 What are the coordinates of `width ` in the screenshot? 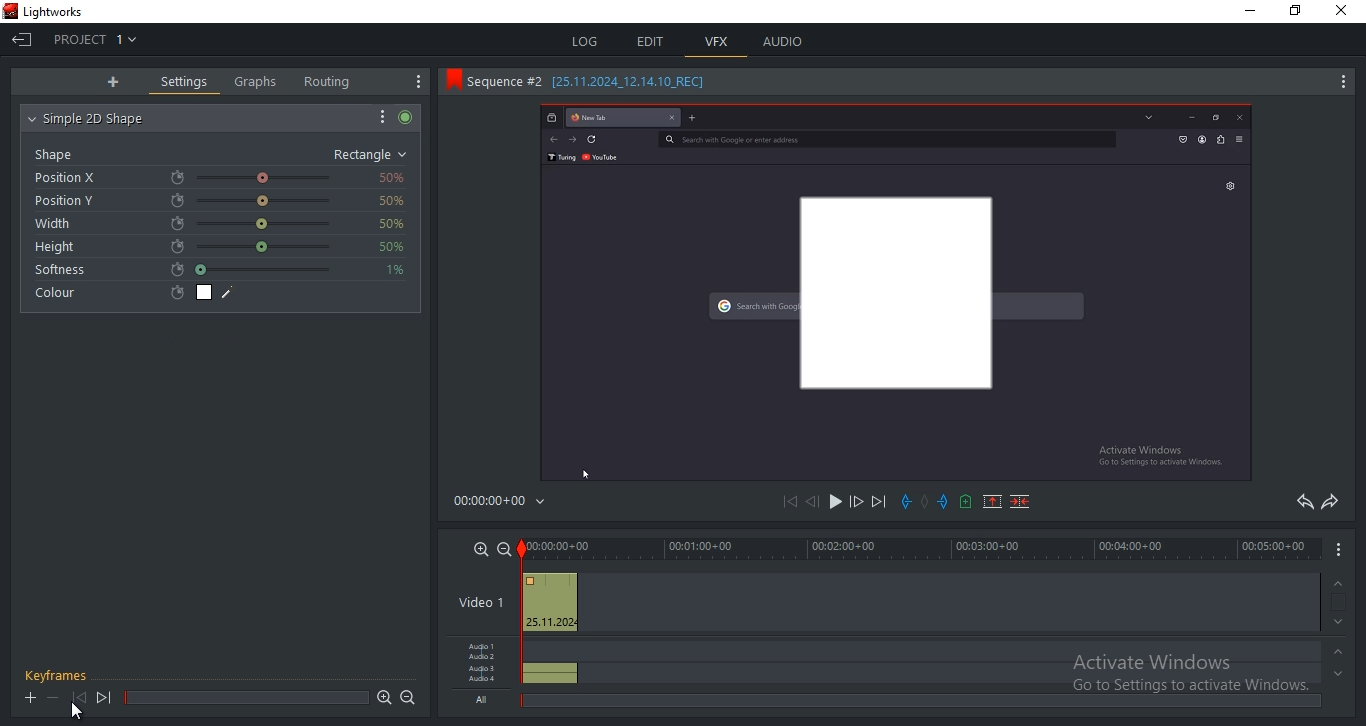 It's located at (219, 225).